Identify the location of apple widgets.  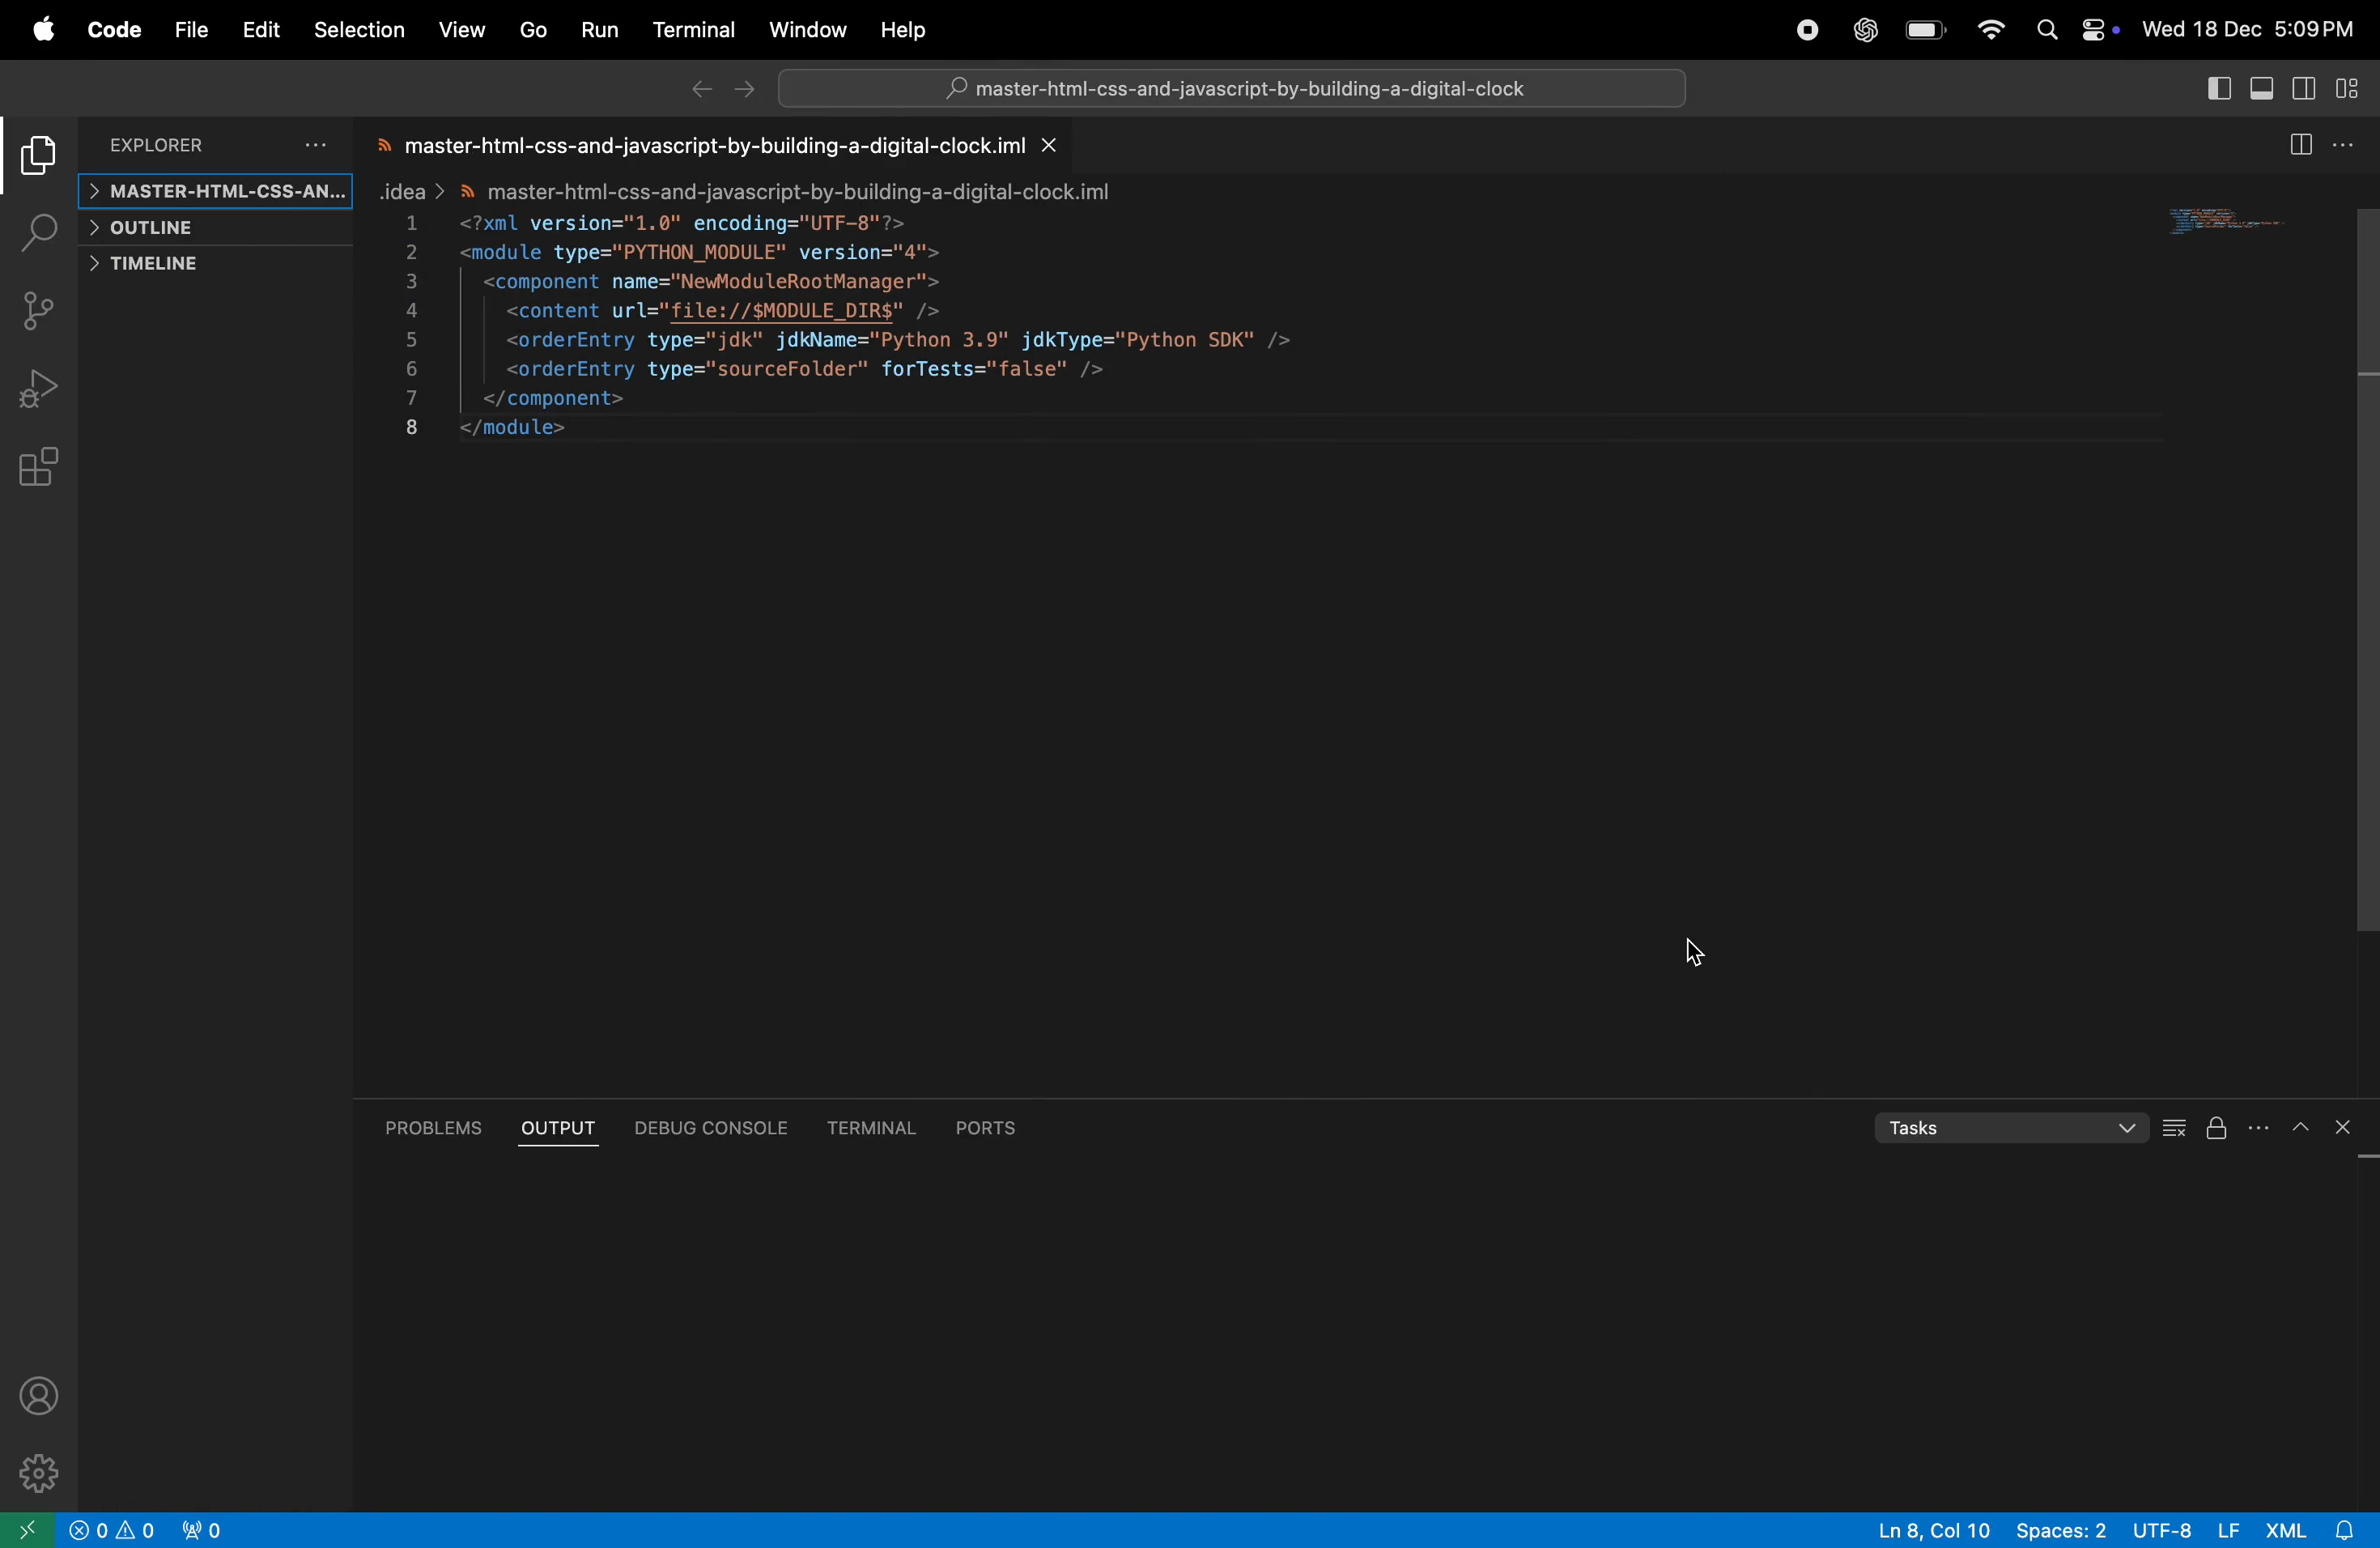
(2073, 28).